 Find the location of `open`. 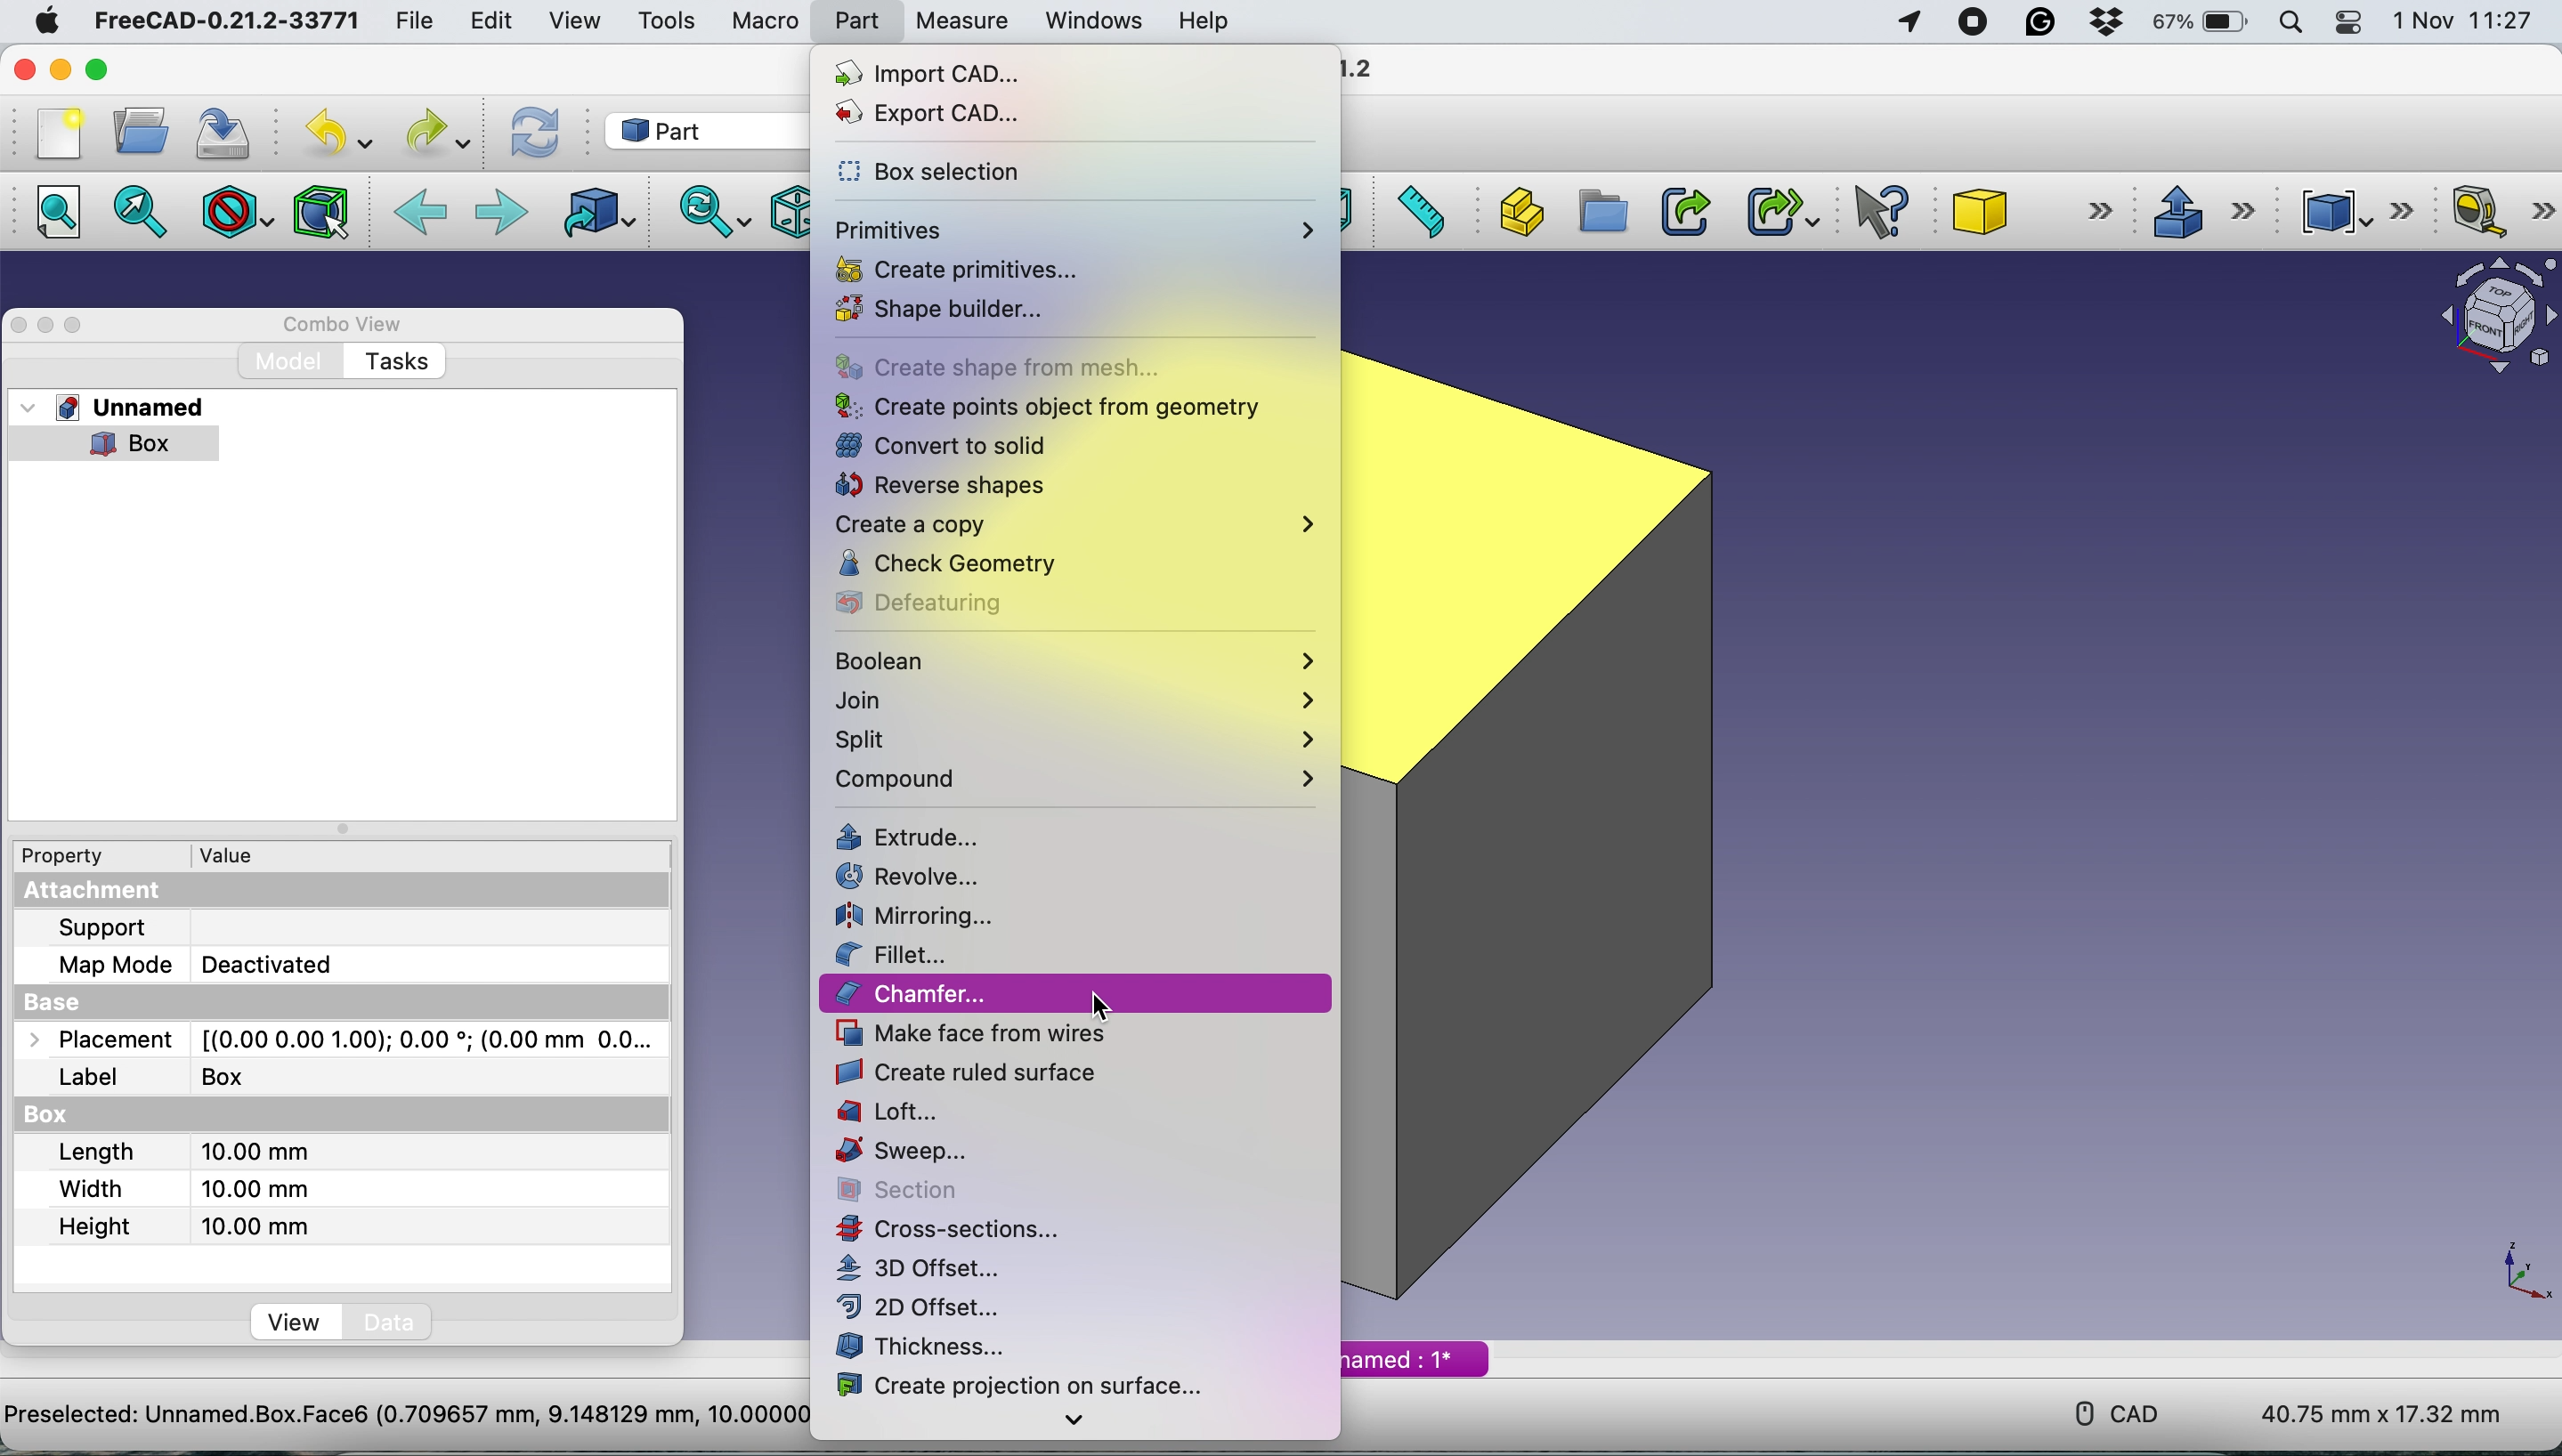

open is located at coordinates (143, 132).